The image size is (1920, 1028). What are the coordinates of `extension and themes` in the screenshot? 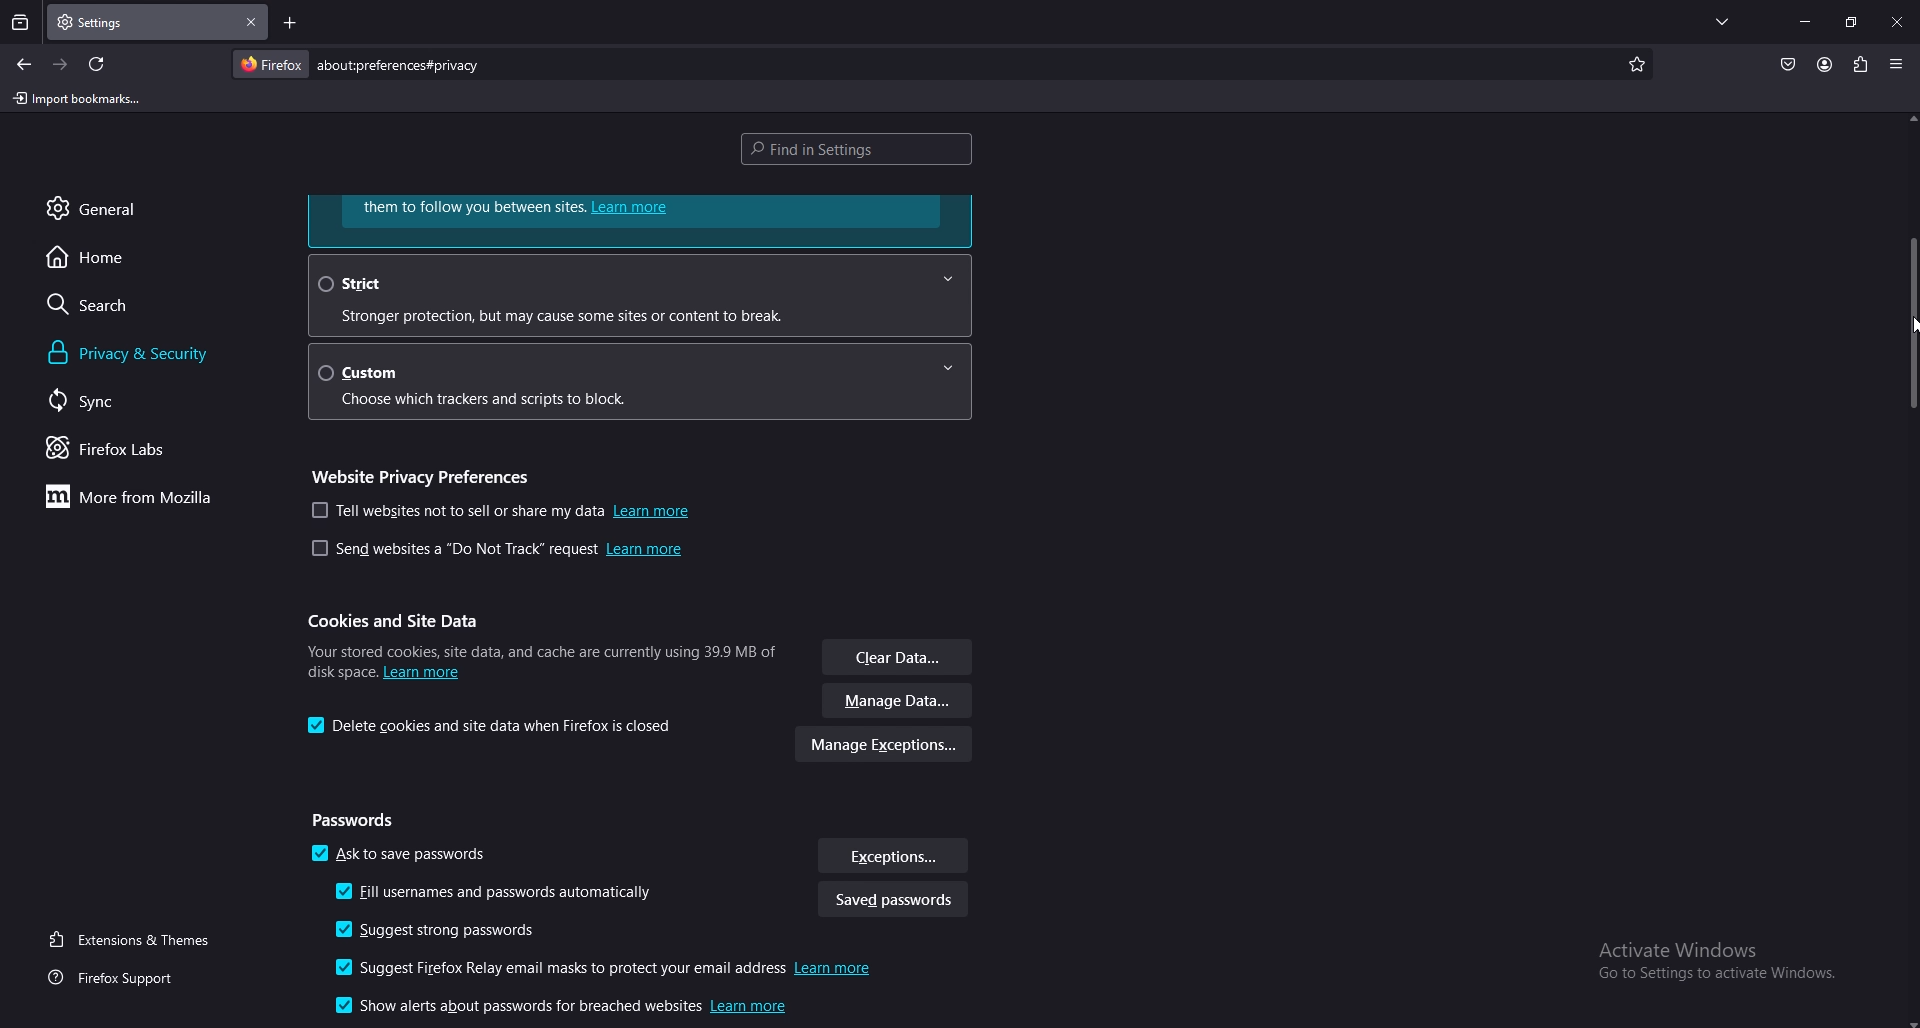 It's located at (133, 939).